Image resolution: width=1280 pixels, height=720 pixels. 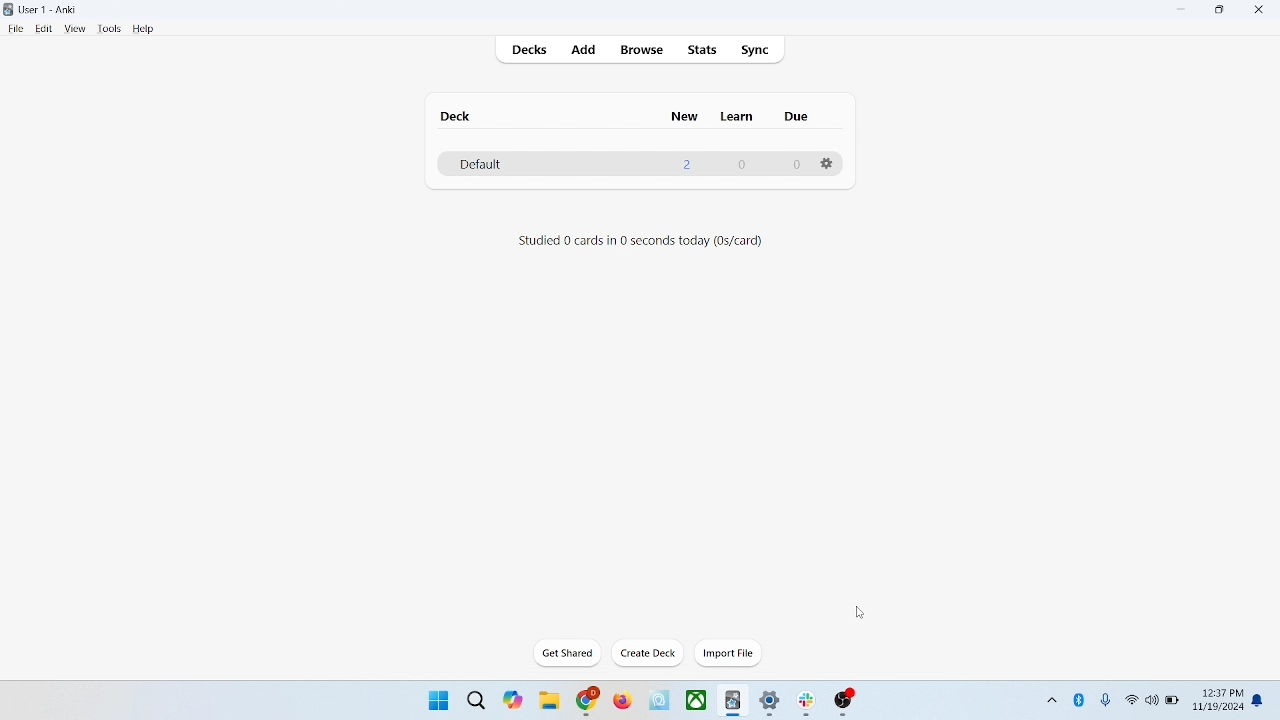 What do you see at coordinates (569, 654) in the screenshot?
I see `get shared` at bounding box center [569, 654].